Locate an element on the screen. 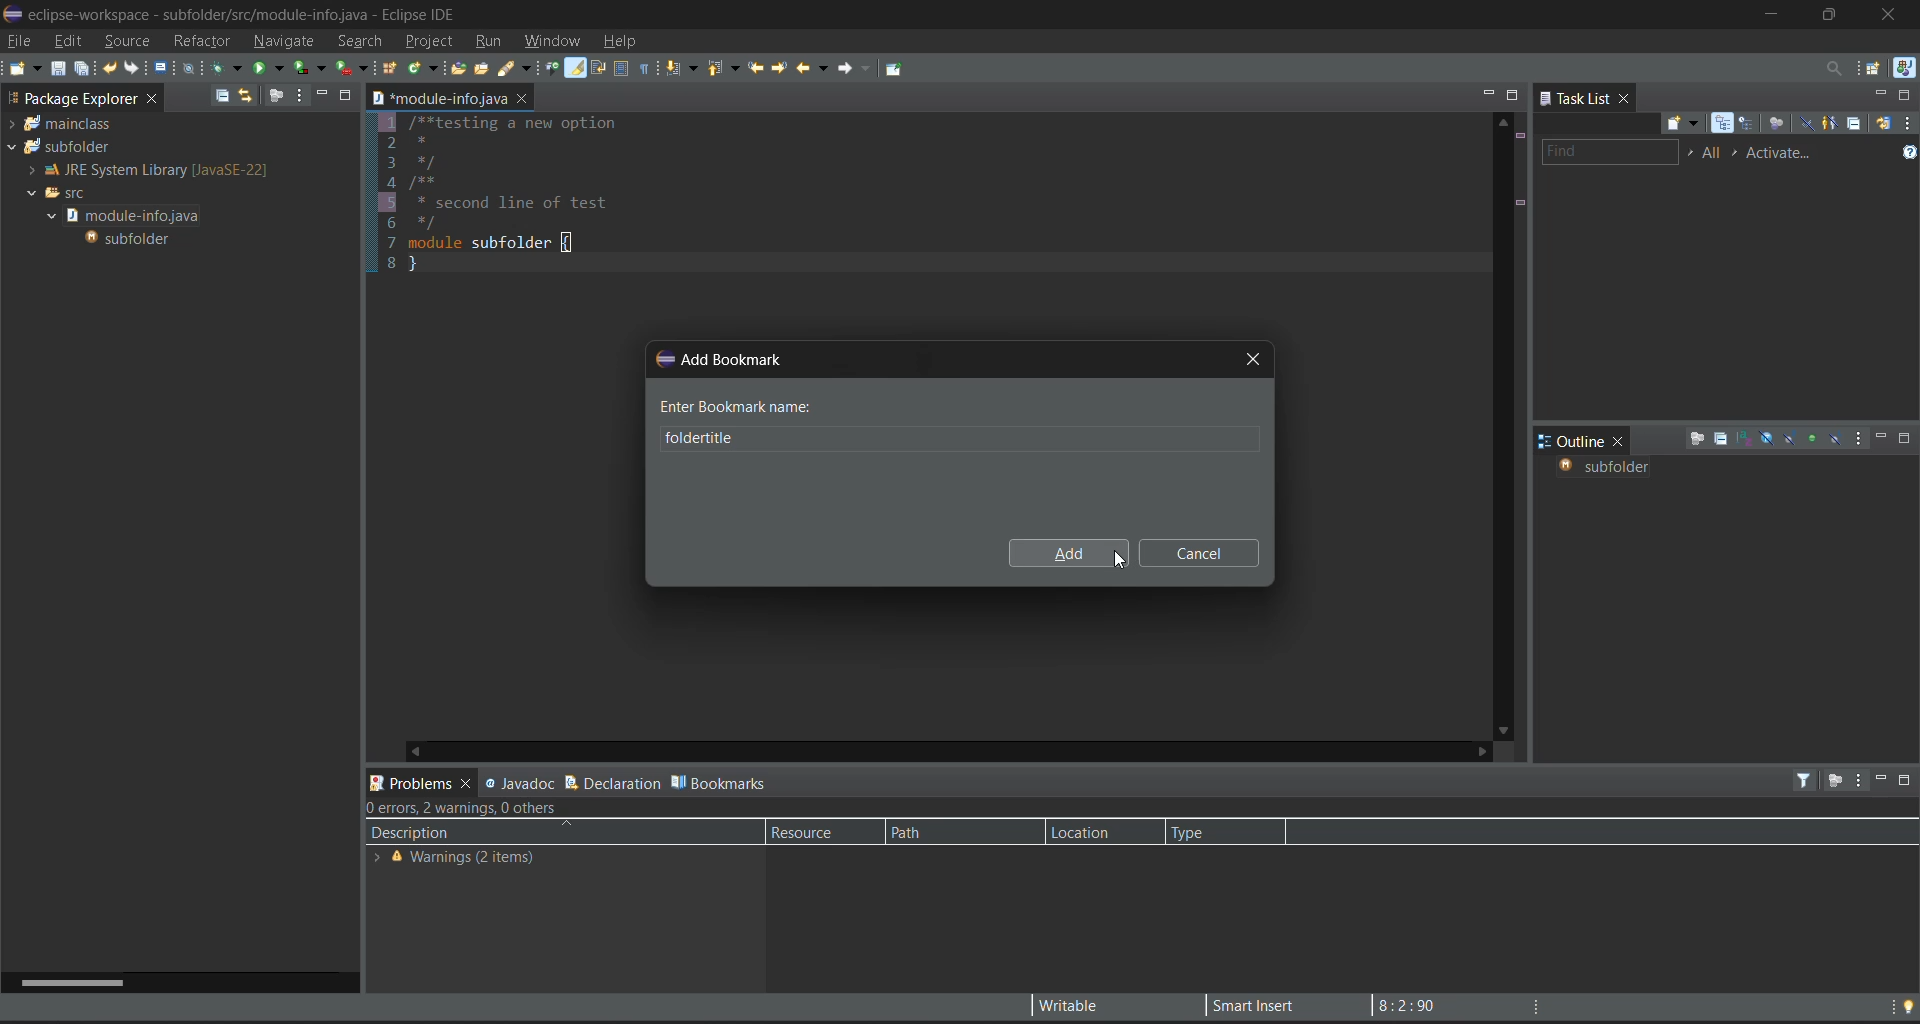  location is located at coordinates (1089, 832).